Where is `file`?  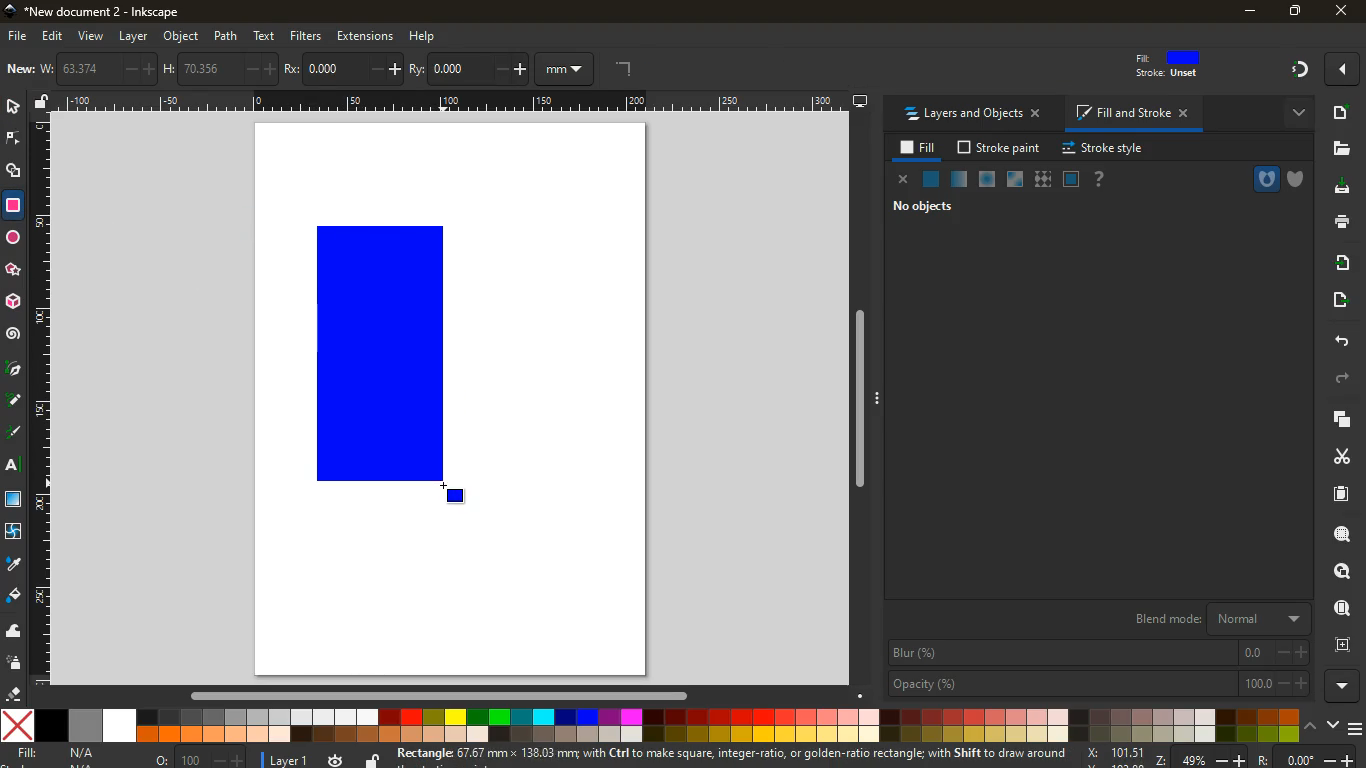 file is located at coordinates (15, 37).